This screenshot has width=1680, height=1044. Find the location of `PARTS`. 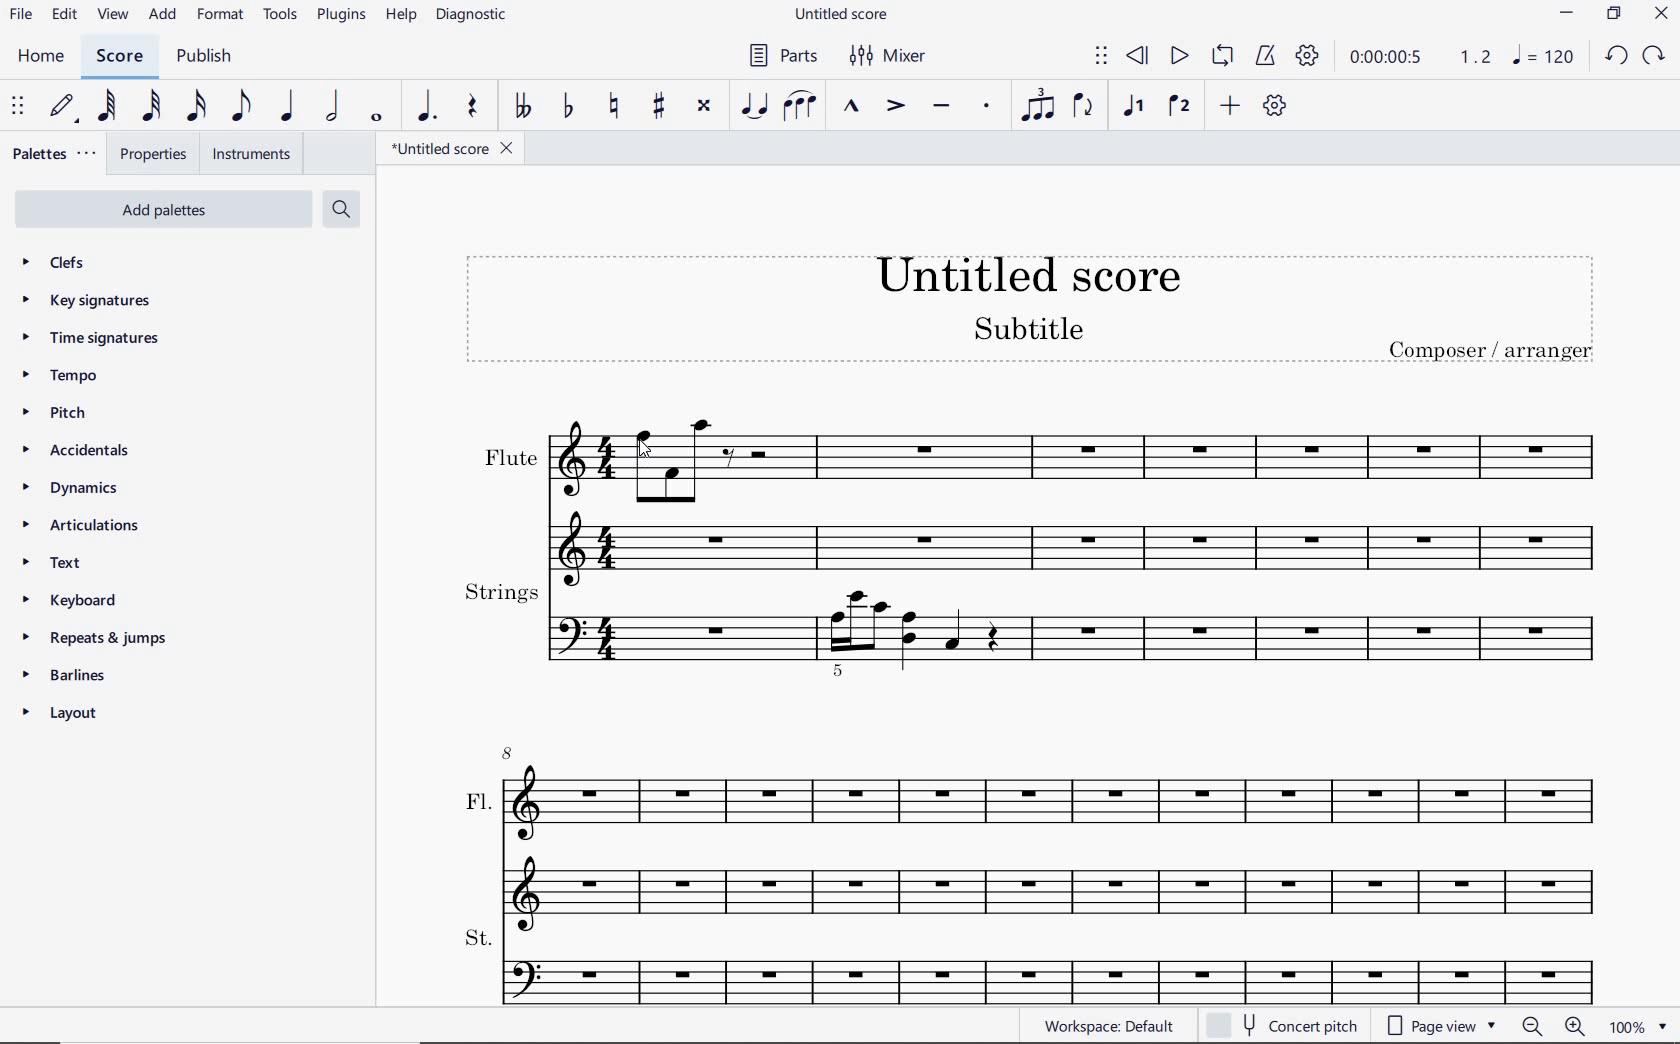

PARTS is located at coordinates (782, 57).